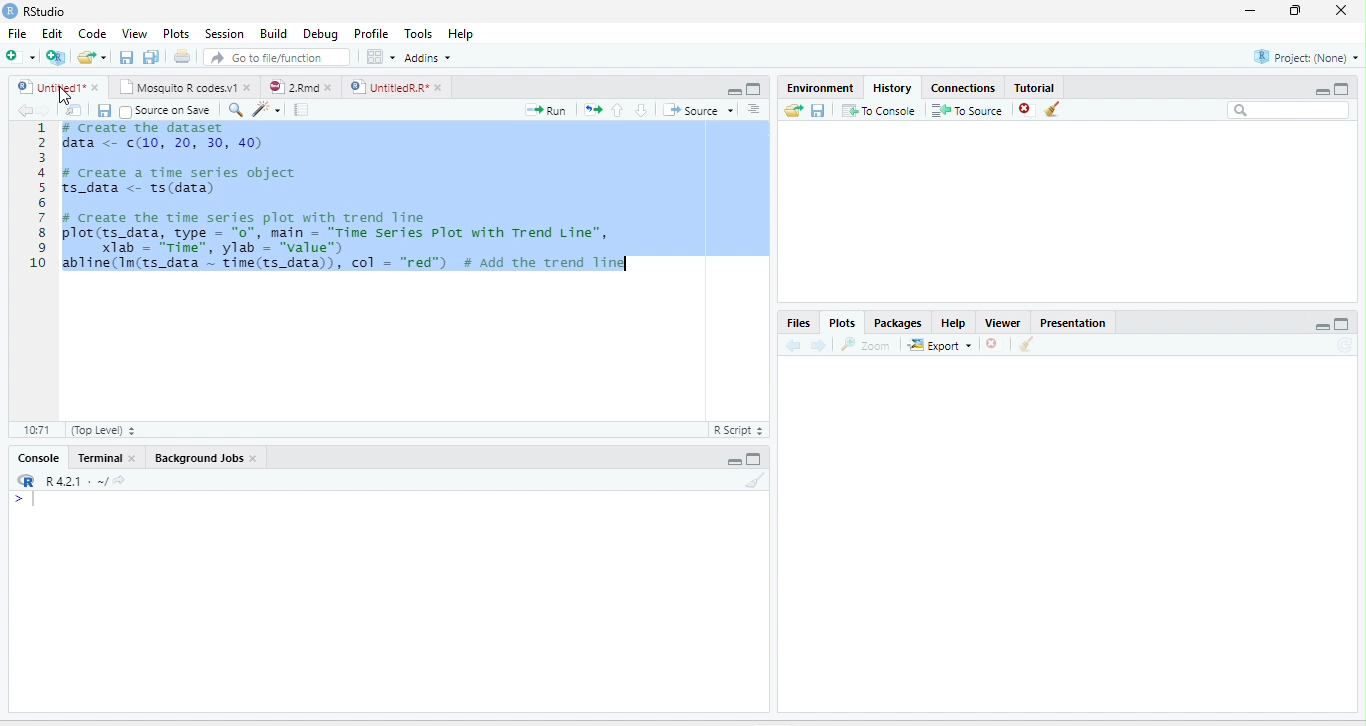  Describe the element at coordinates (64, 95) in the screenshot. I see `cursor` at that location.